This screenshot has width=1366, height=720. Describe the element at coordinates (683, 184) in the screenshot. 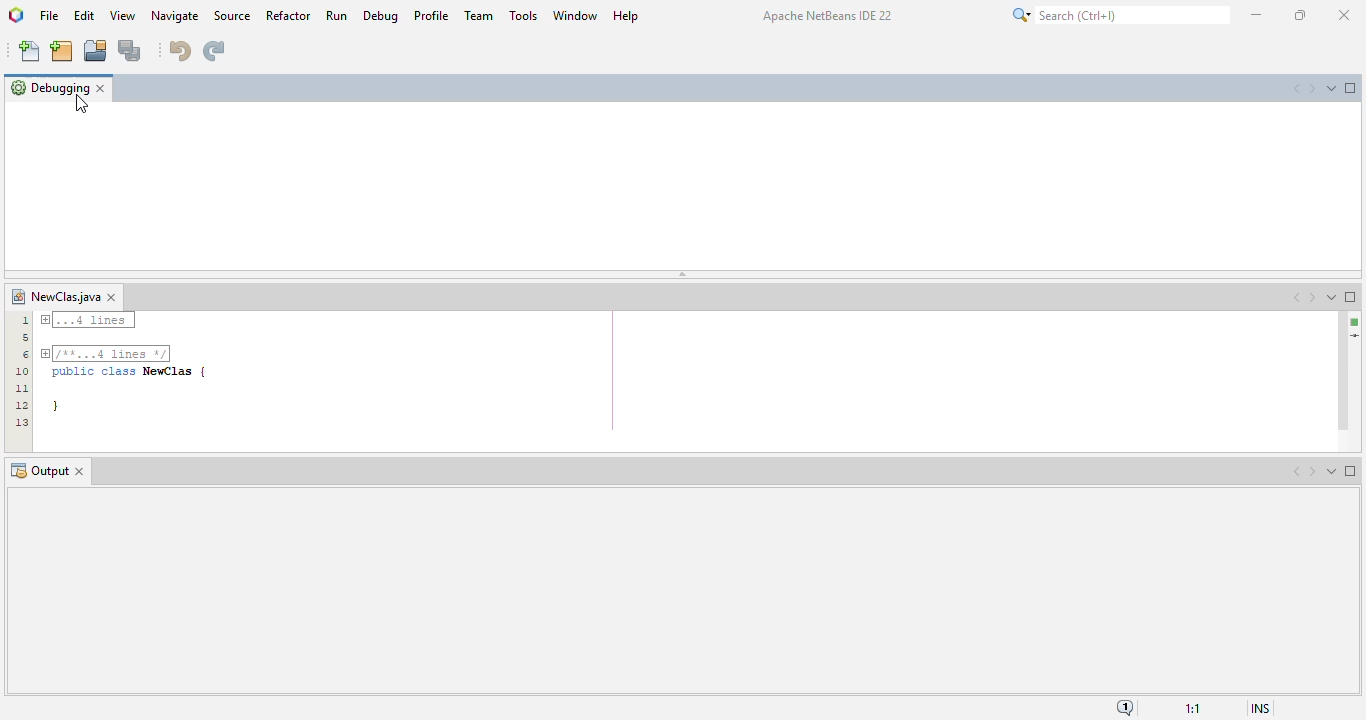

I see `debugging window` at that location.